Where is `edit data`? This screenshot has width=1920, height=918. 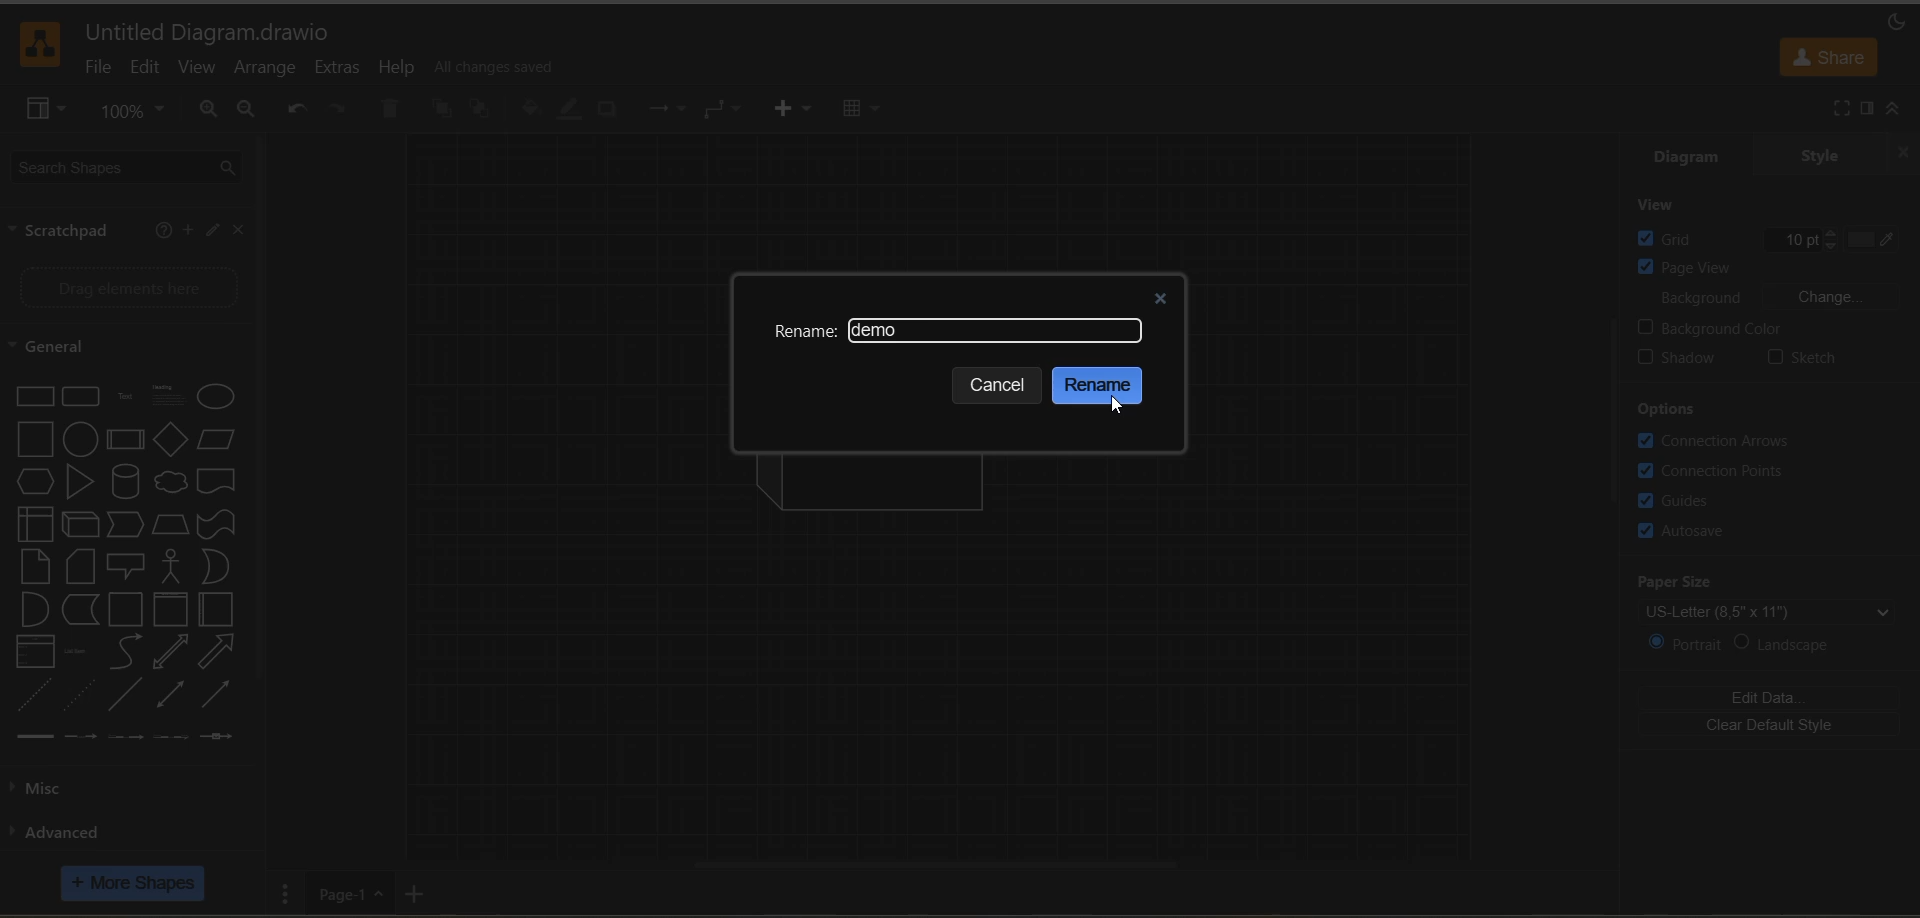 edit data is located at coordinates (1774, 697).